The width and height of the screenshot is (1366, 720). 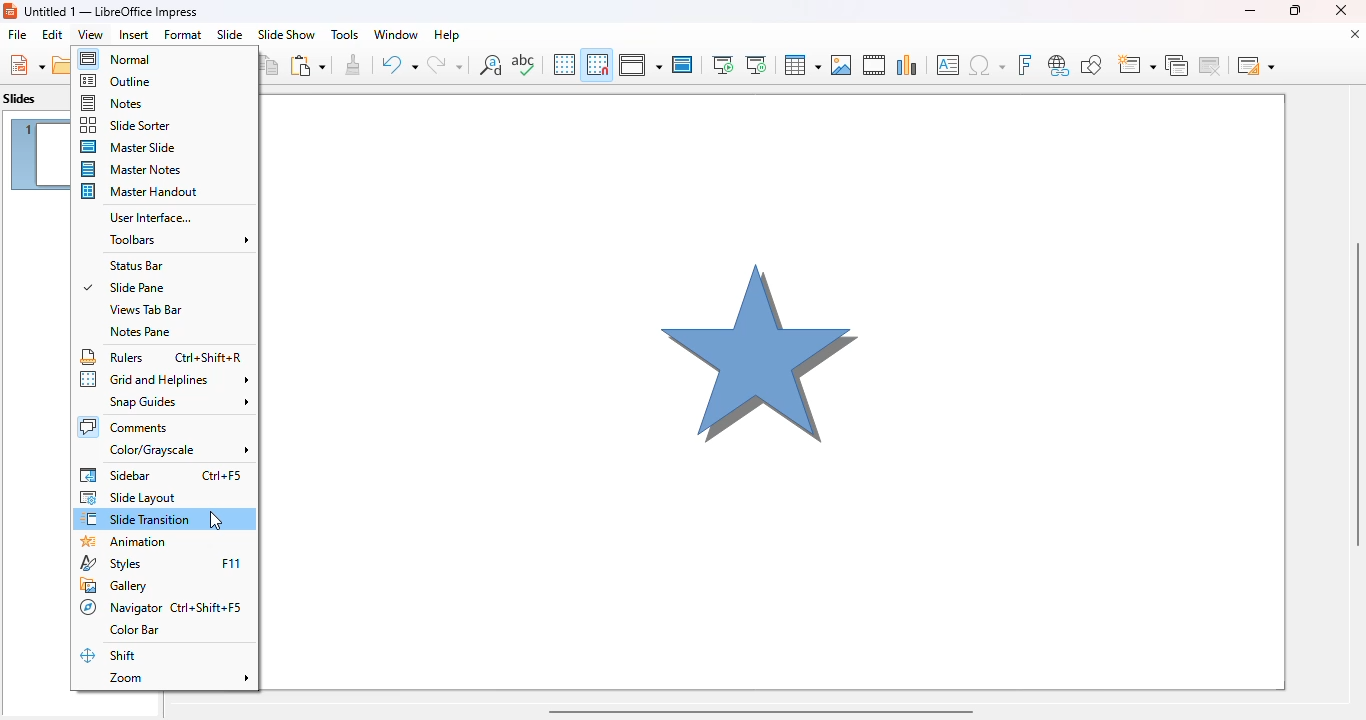 I want to click on insert text box, so click(x=949, y=65).